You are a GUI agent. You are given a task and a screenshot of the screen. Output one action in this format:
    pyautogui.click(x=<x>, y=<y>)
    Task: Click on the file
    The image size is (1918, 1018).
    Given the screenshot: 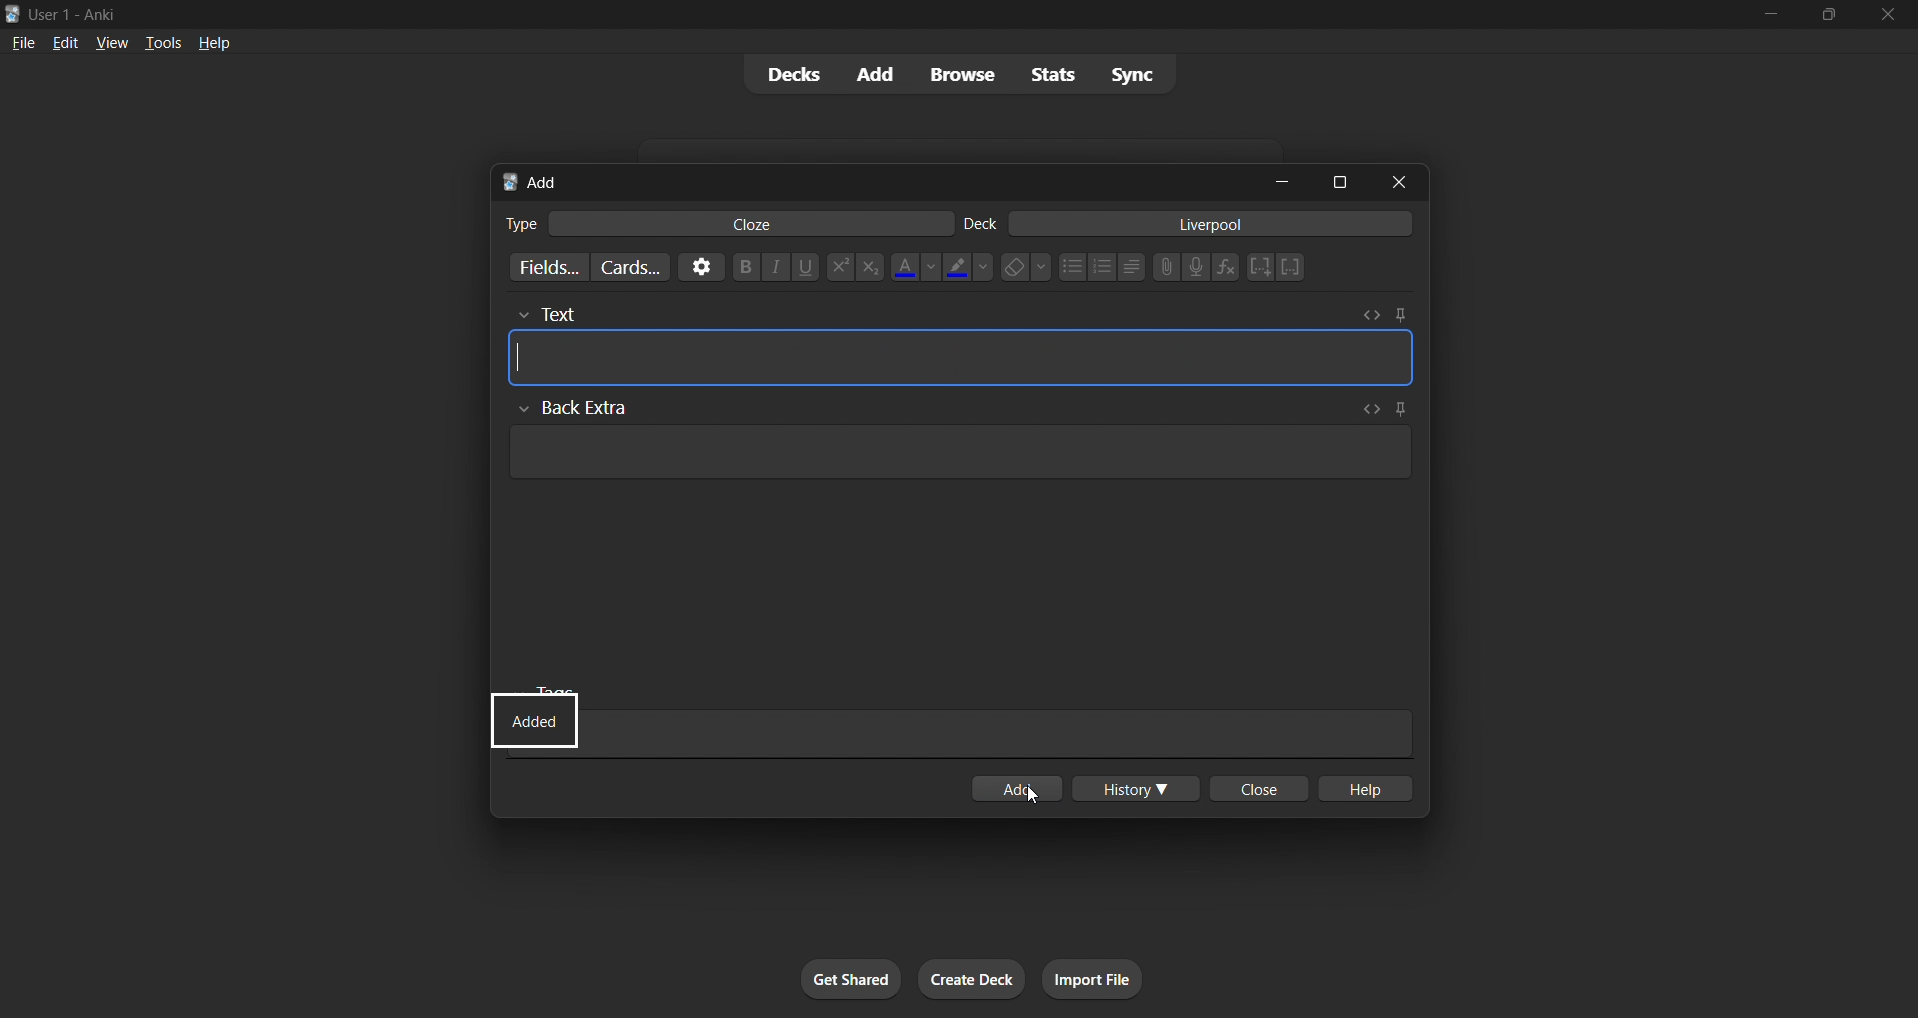 What is the action you would take?
    pyautogui.click(x=21, y=44)
    